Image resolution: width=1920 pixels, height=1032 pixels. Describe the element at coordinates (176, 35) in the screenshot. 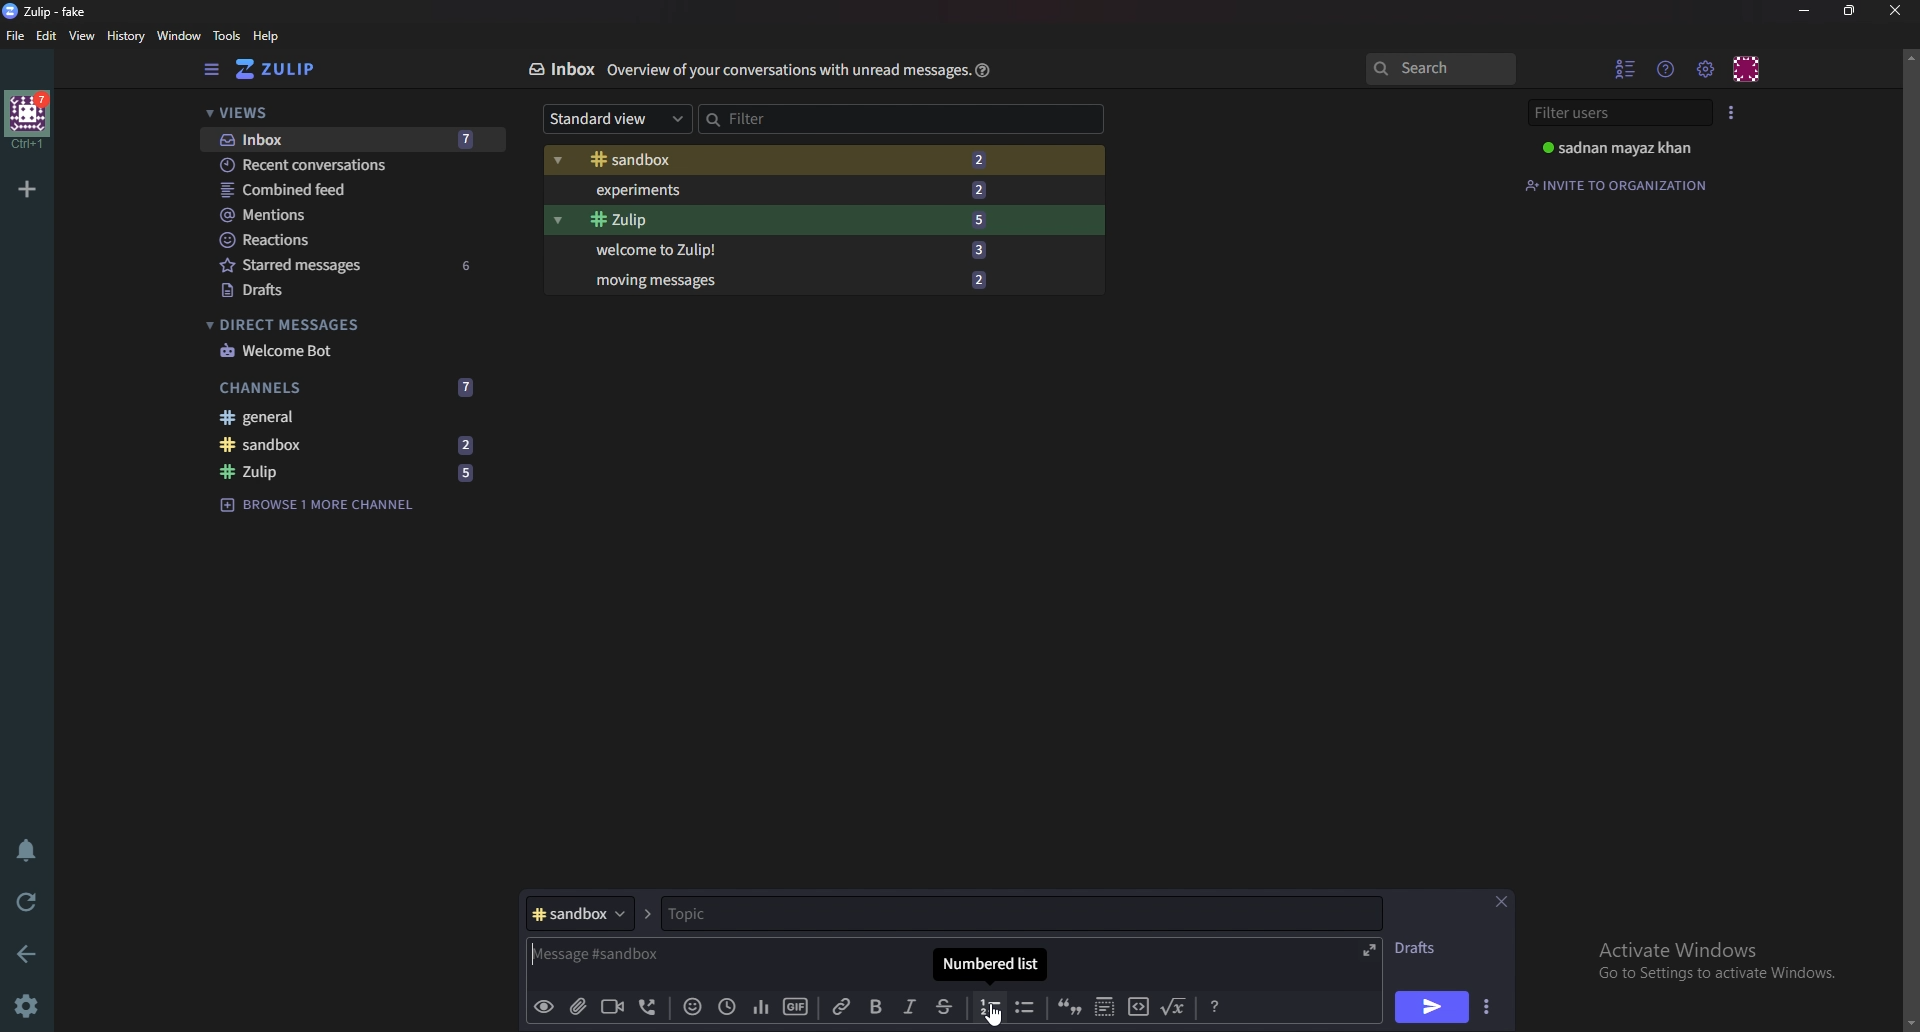

I see `Window` at that location.